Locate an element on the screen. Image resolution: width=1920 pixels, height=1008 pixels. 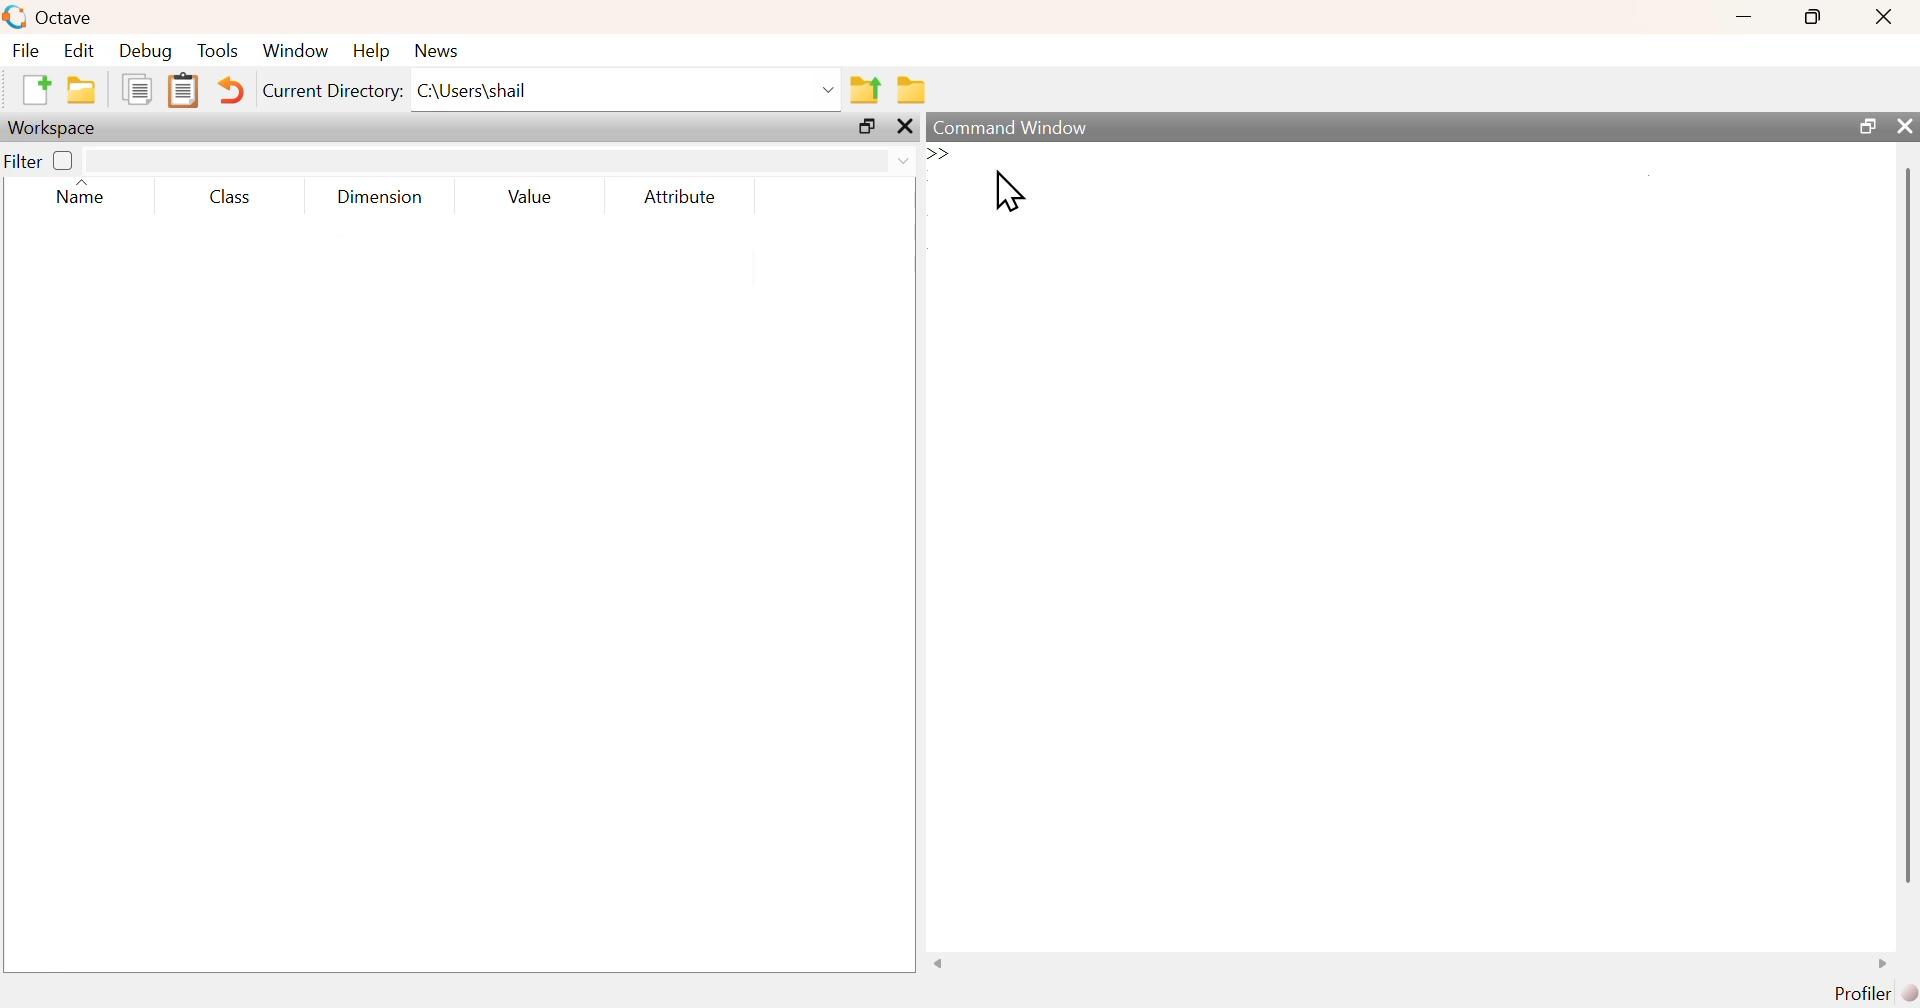
Window is located at coordinates (296, 50).